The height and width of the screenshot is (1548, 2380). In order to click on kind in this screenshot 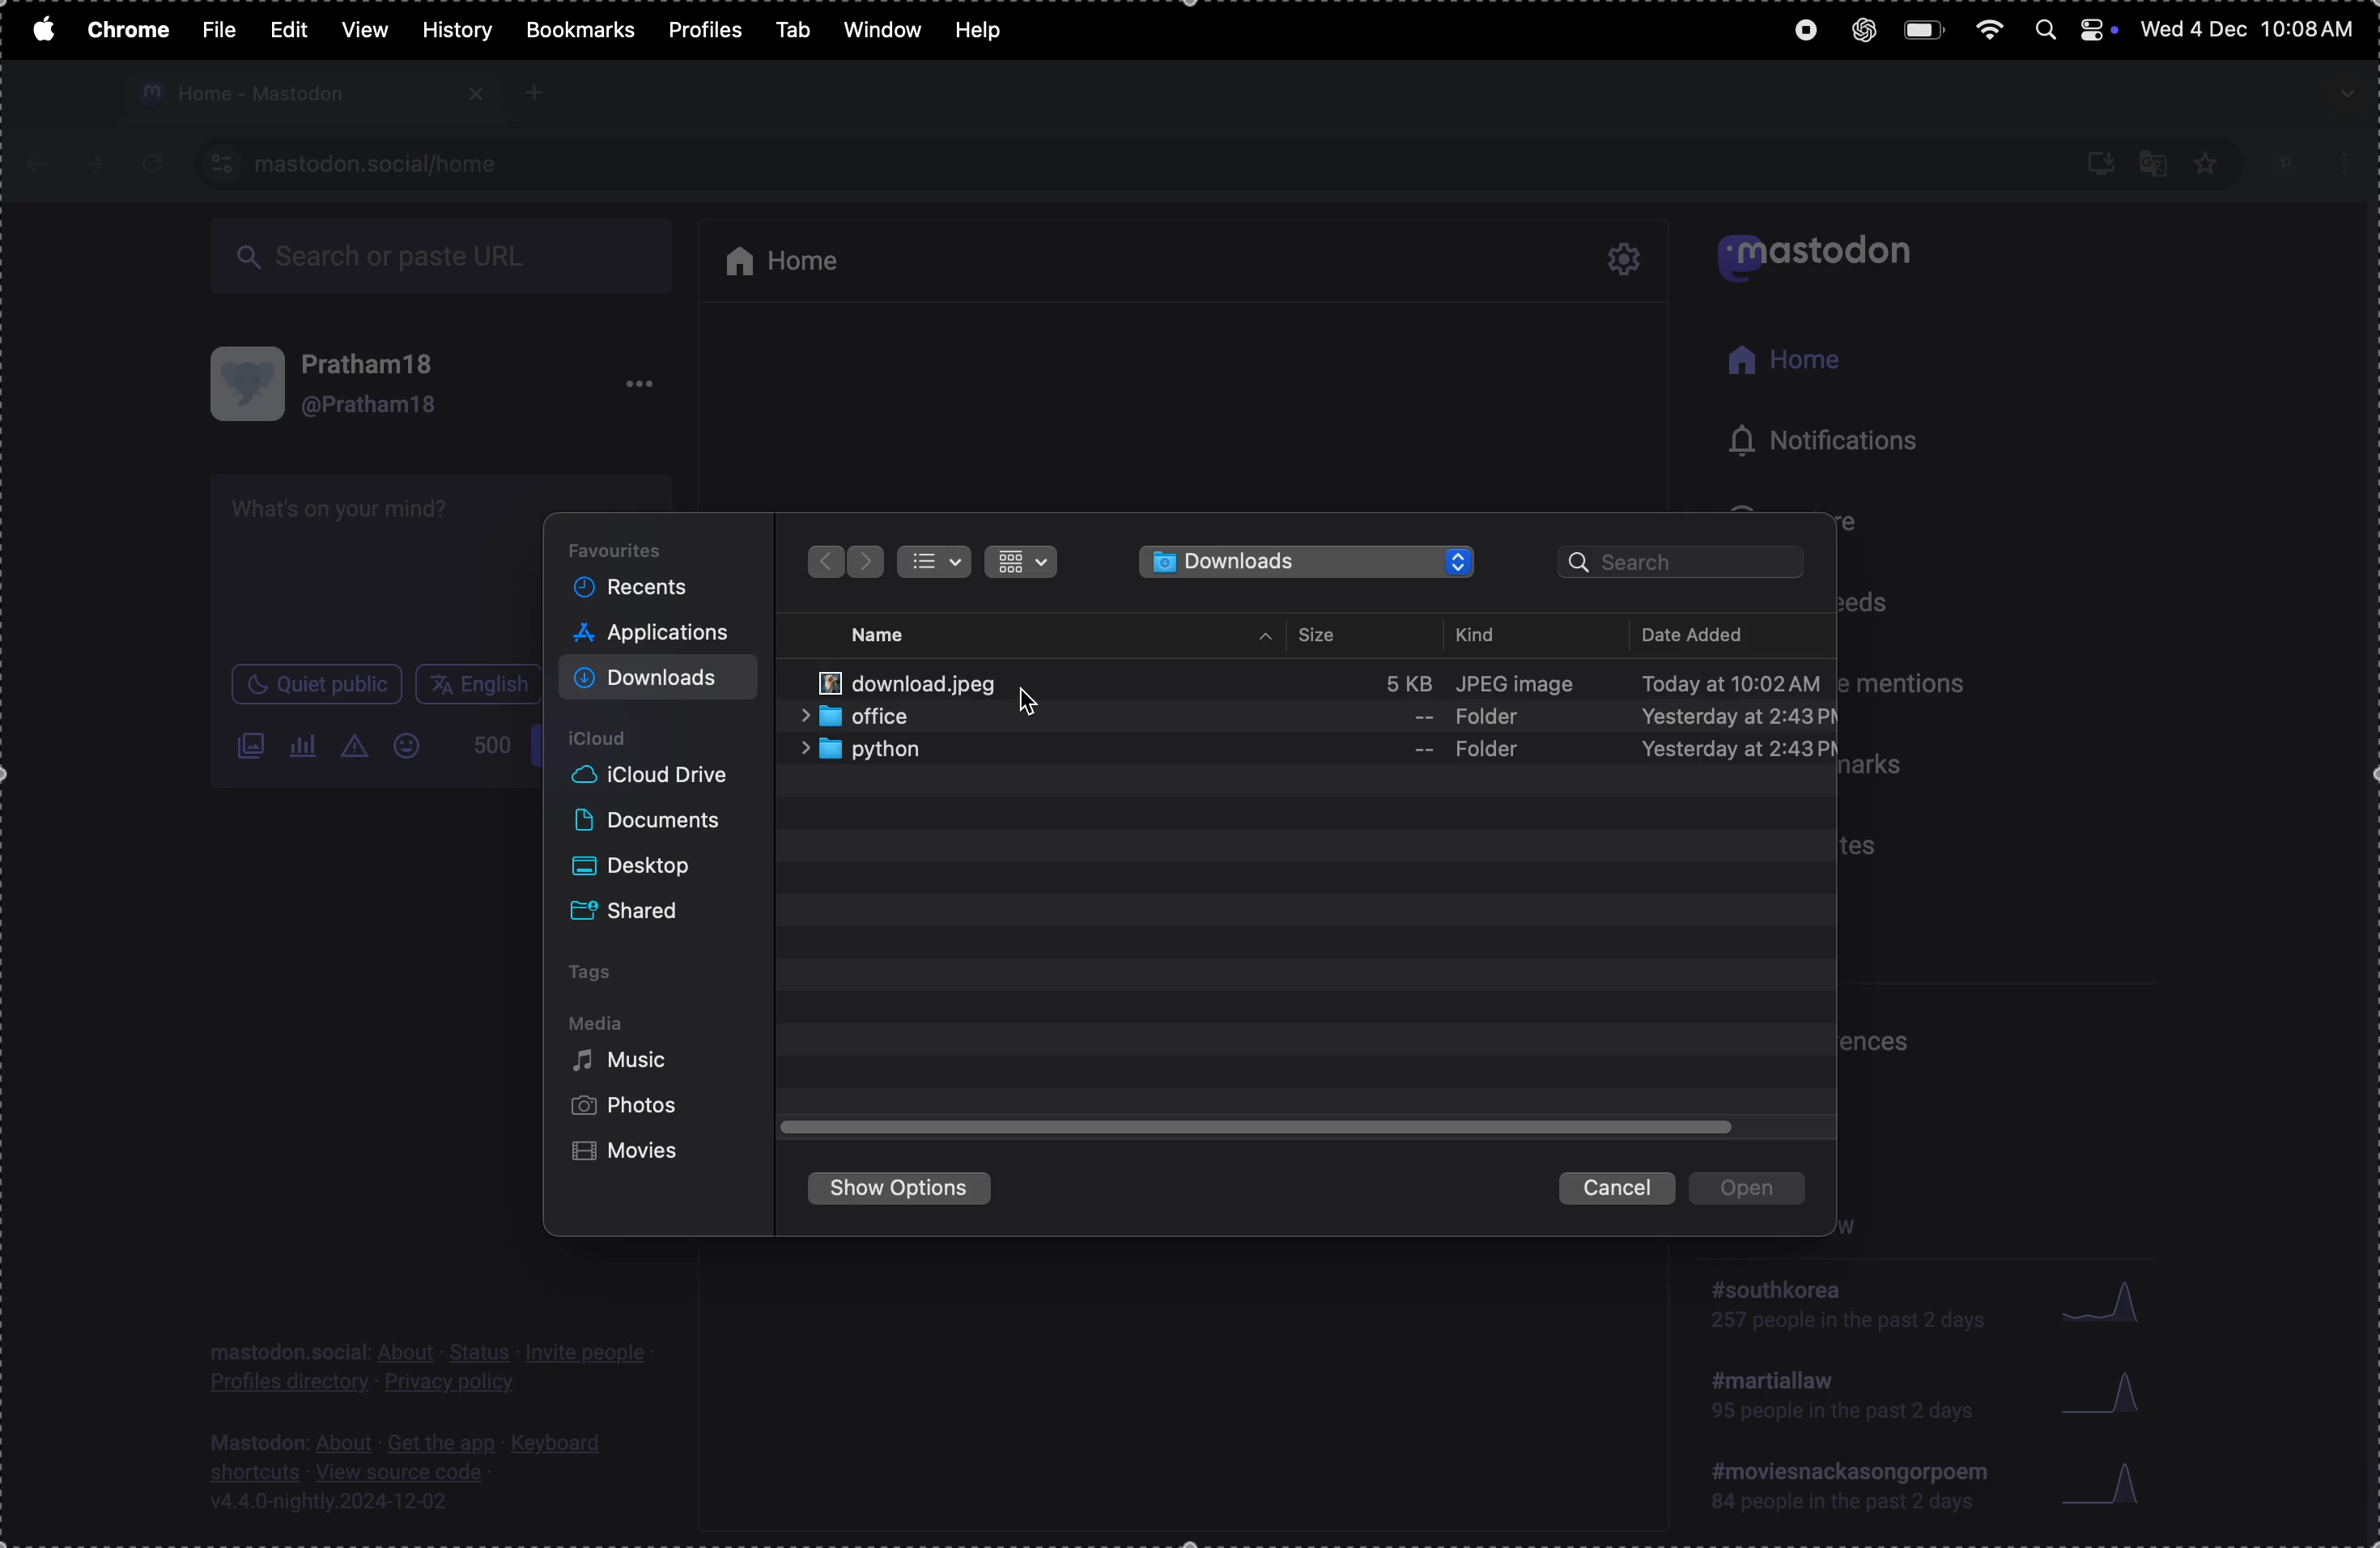, I will do `click(1485, 634)`.